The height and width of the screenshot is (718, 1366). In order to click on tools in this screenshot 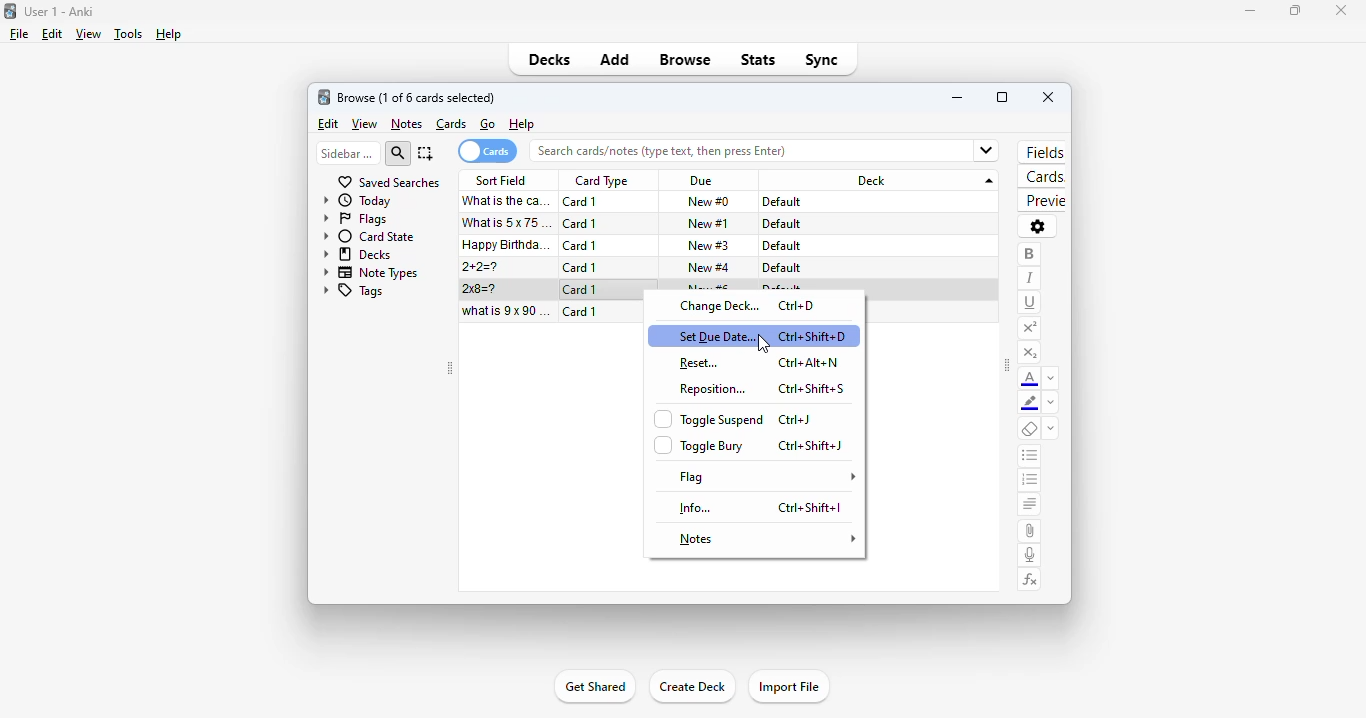, I will do `click(127, 35)`.